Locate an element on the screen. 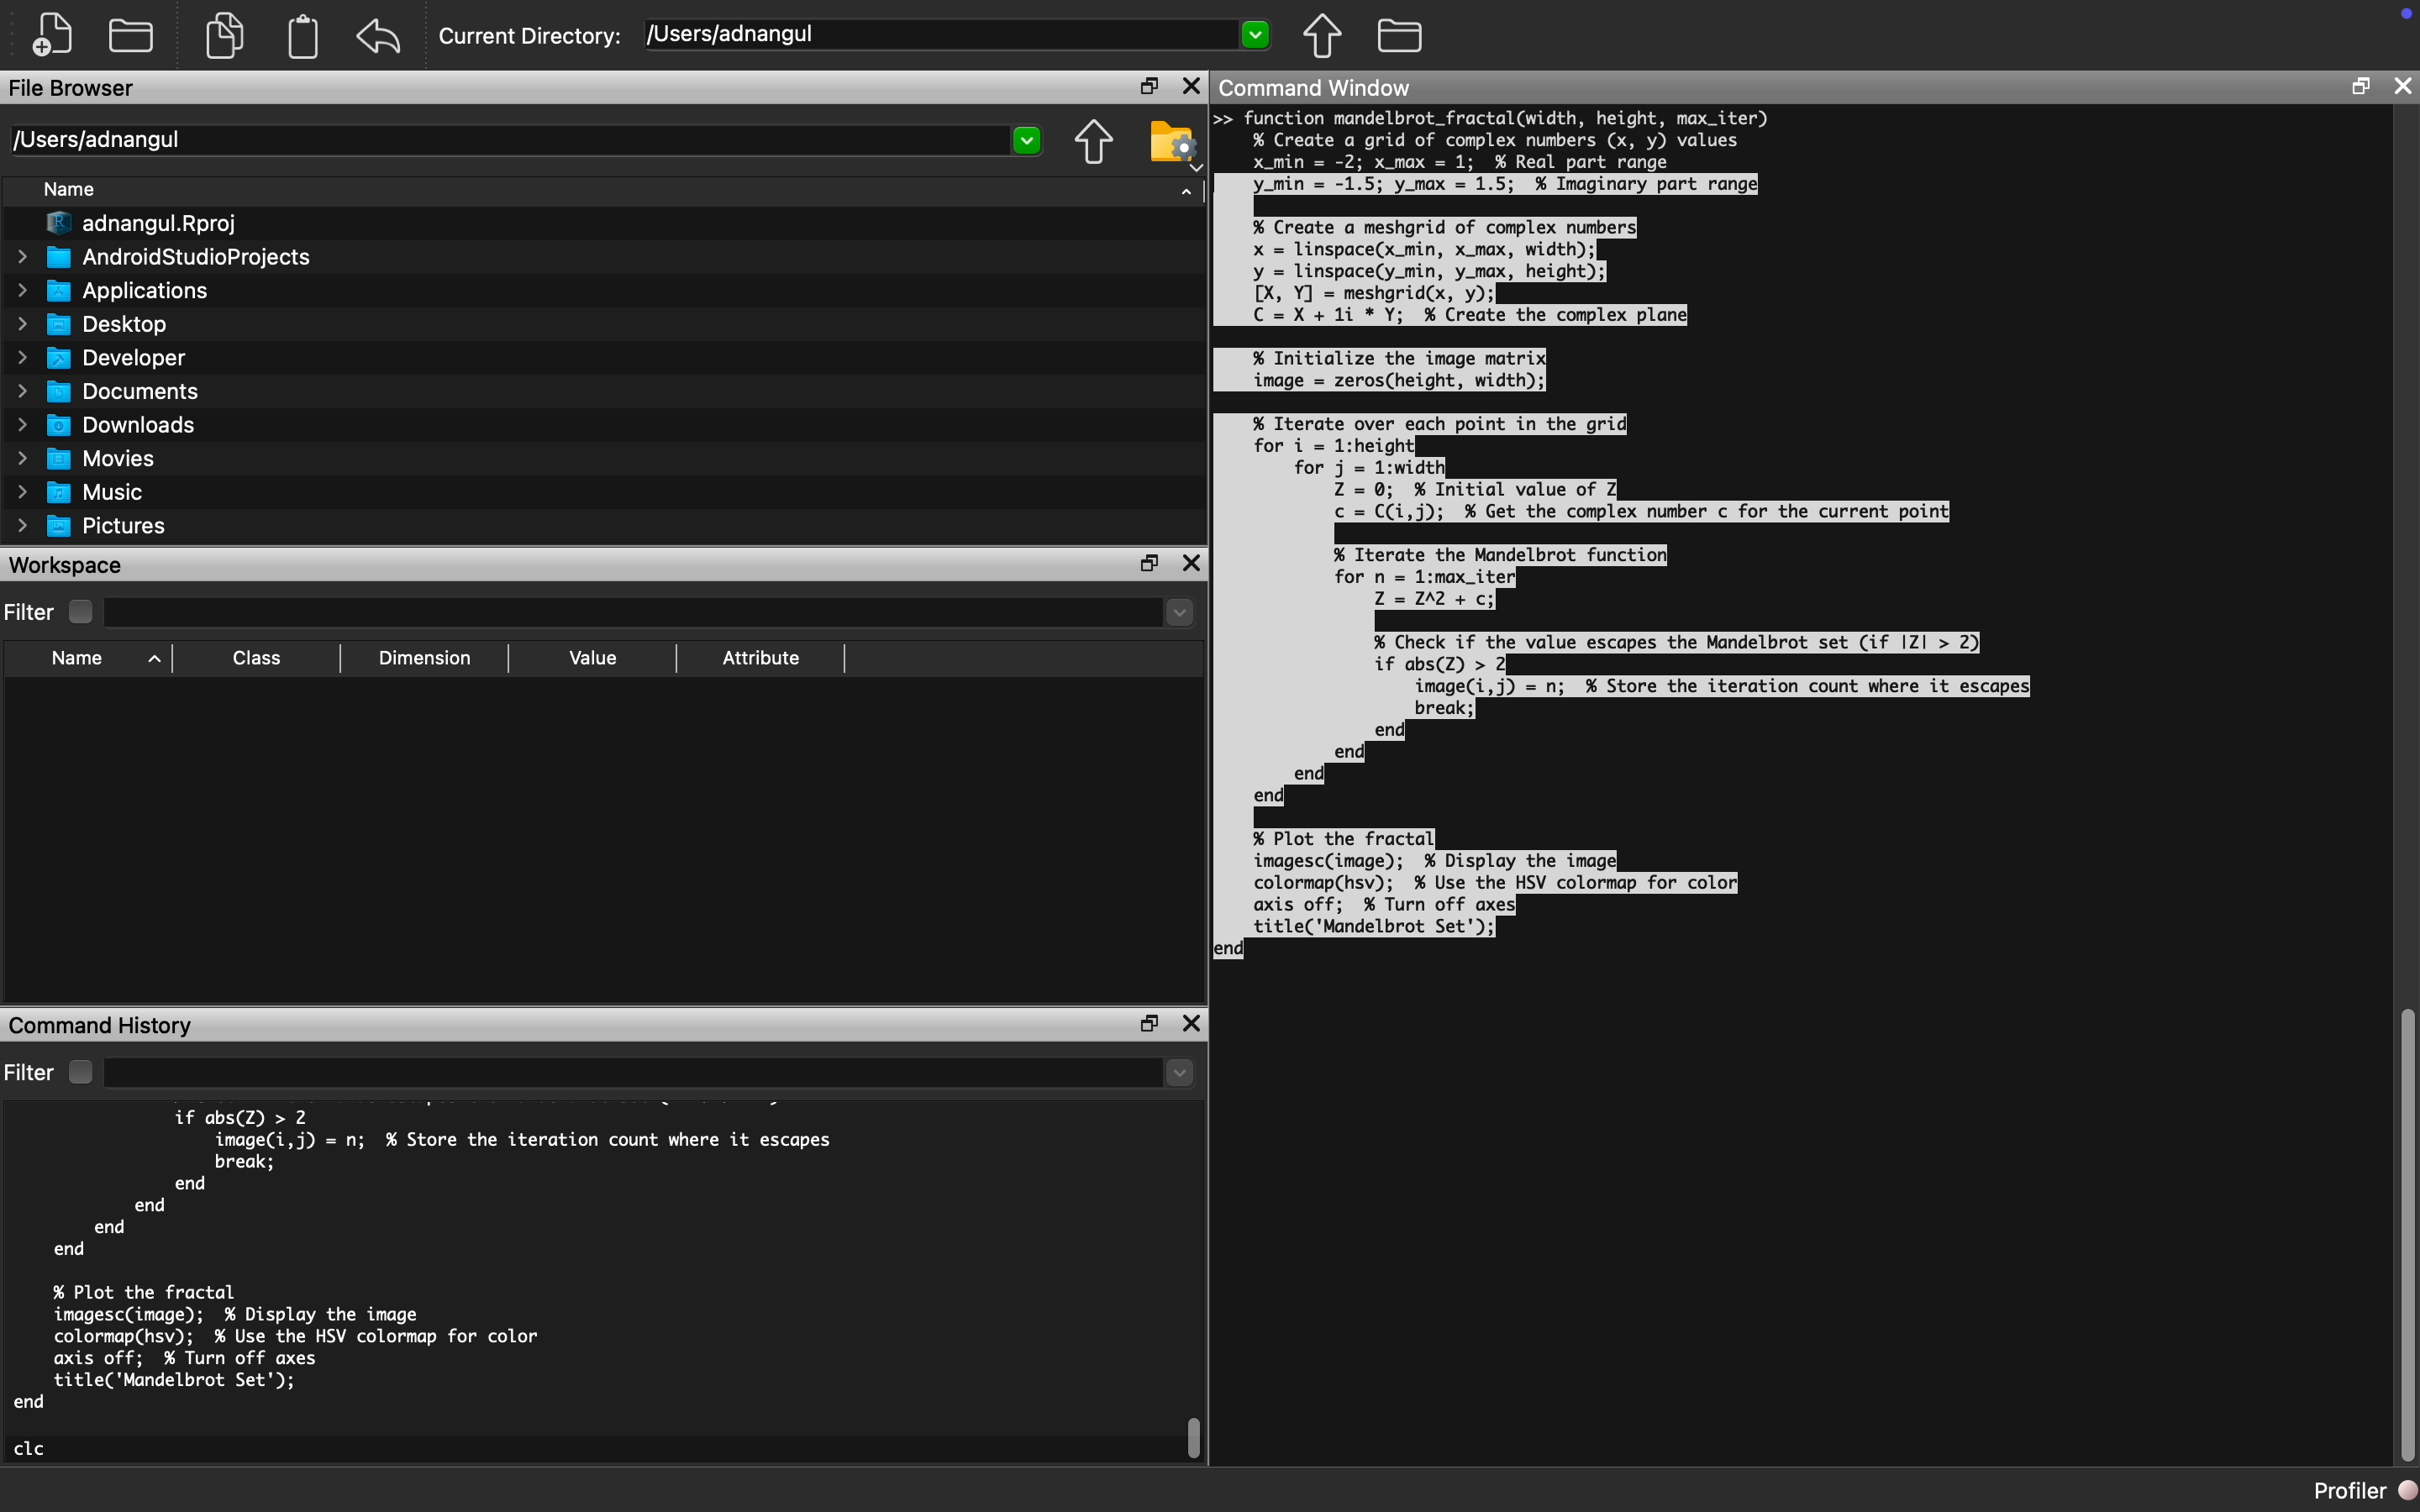  Parent Directory is located at coordinates (1325, 38).